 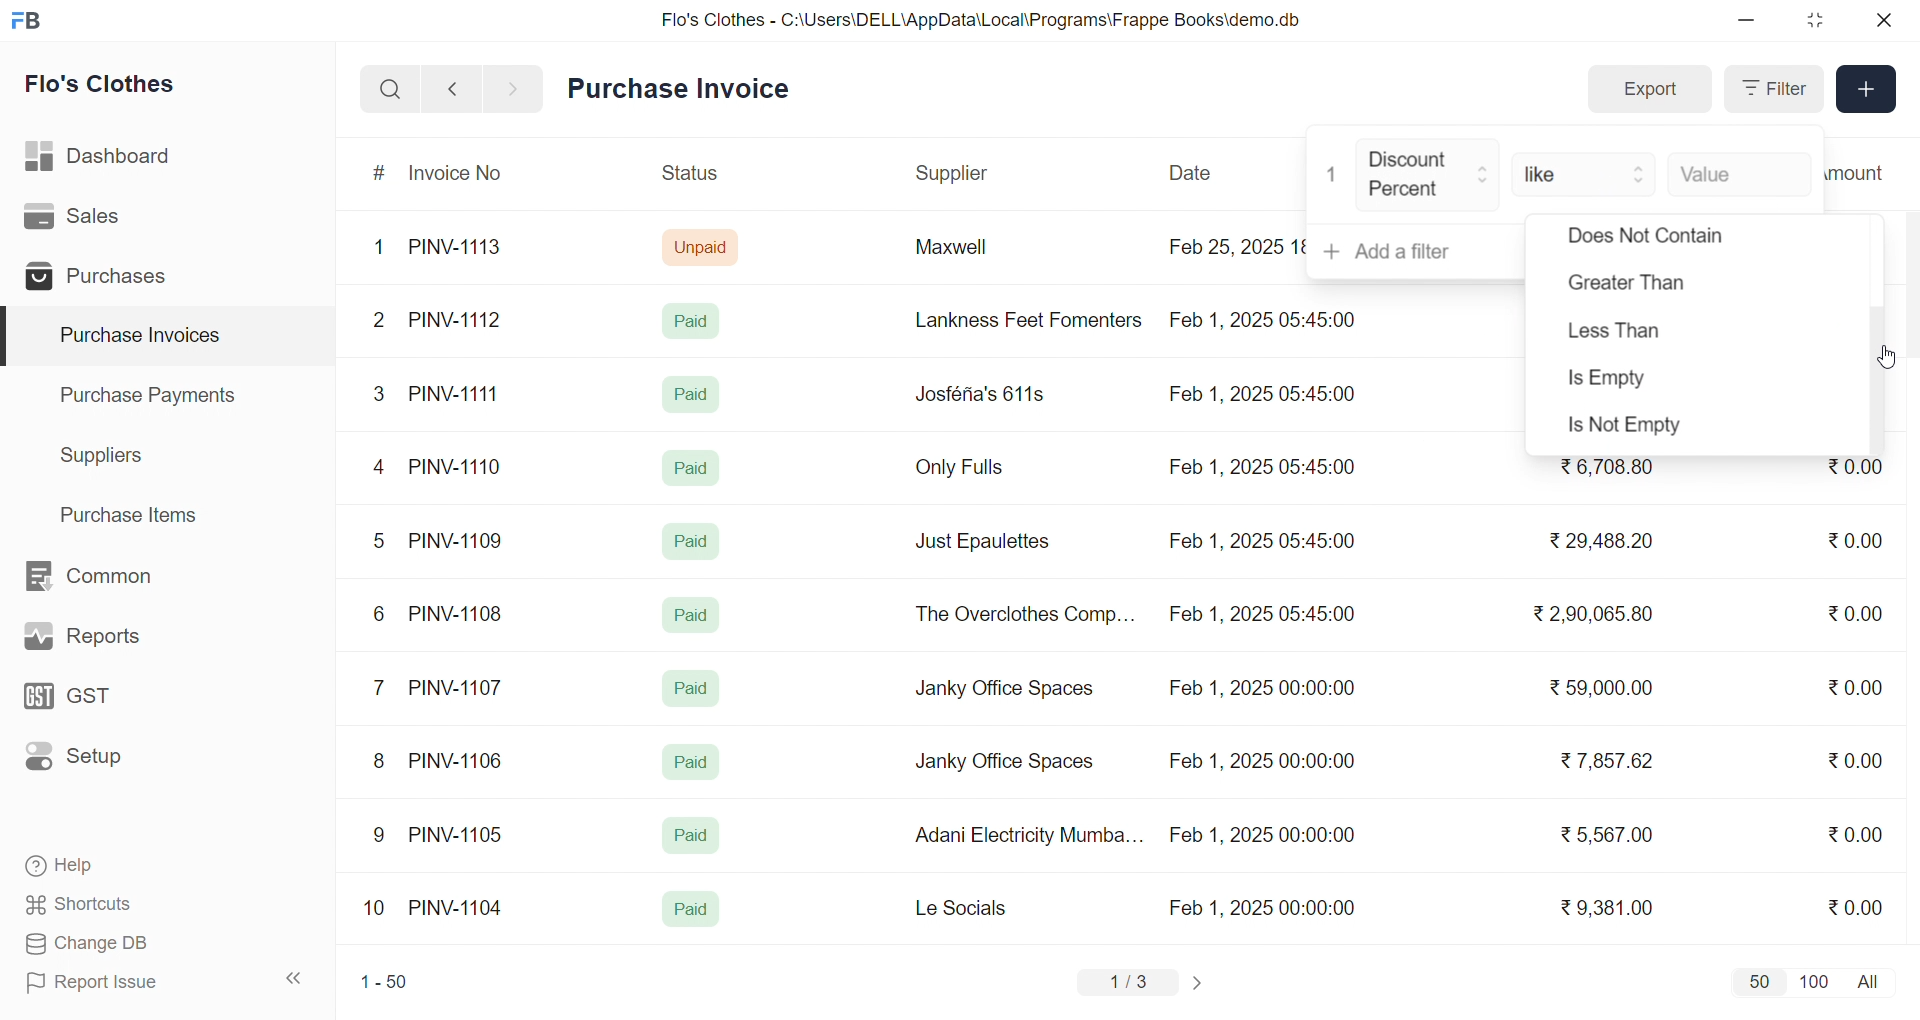 What do you see at coordinates (1872, 980) in the screenshot?
I see `all` at bounding box center [1872, 980].